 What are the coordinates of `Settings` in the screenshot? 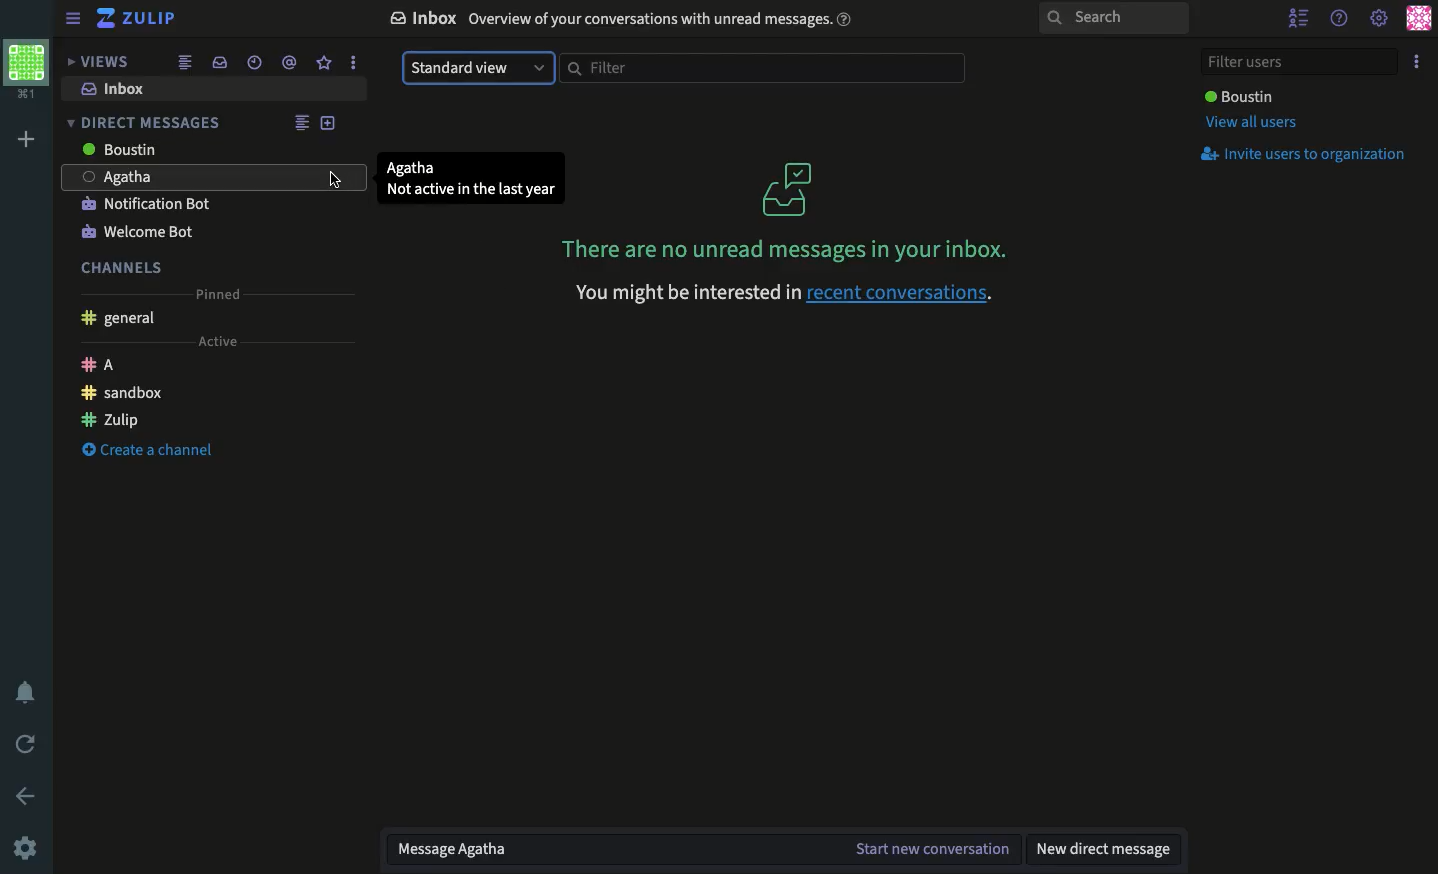 It's located at (1380, 16).